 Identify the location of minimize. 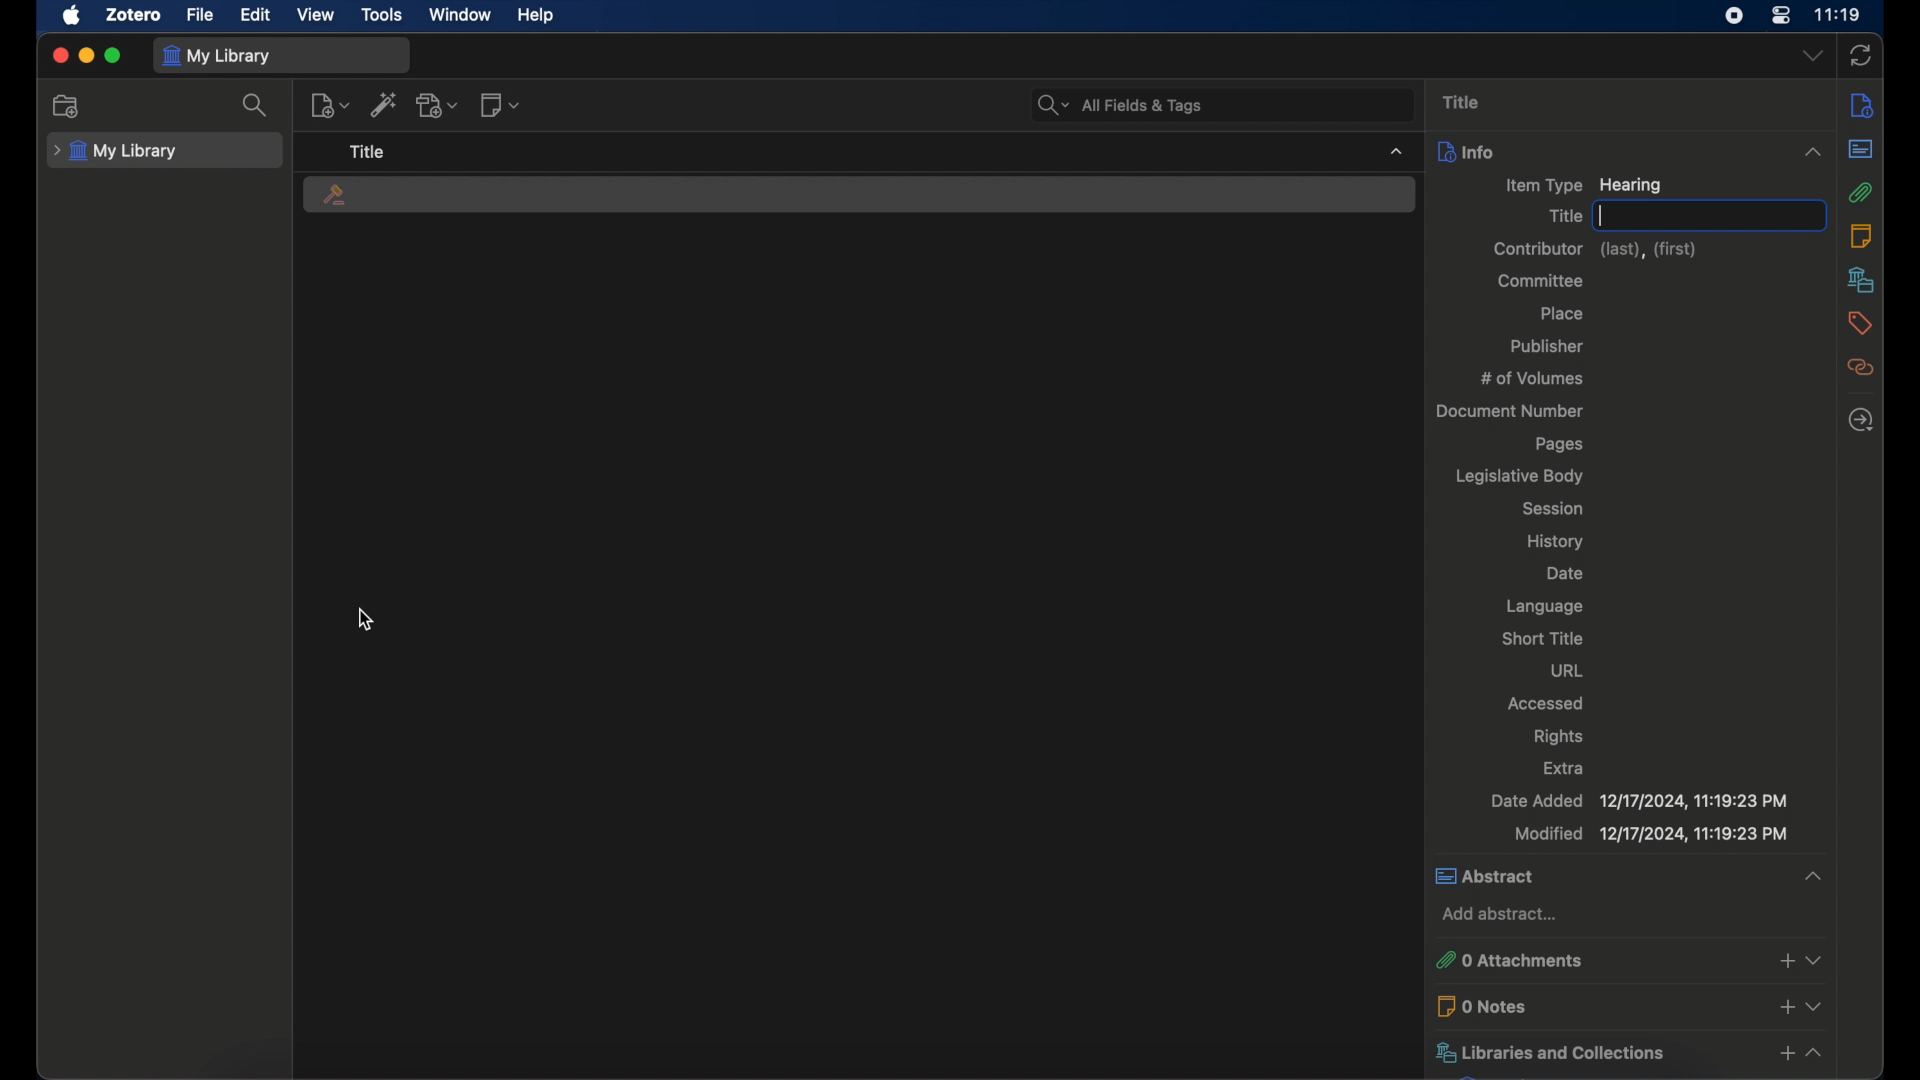
(86, 56).